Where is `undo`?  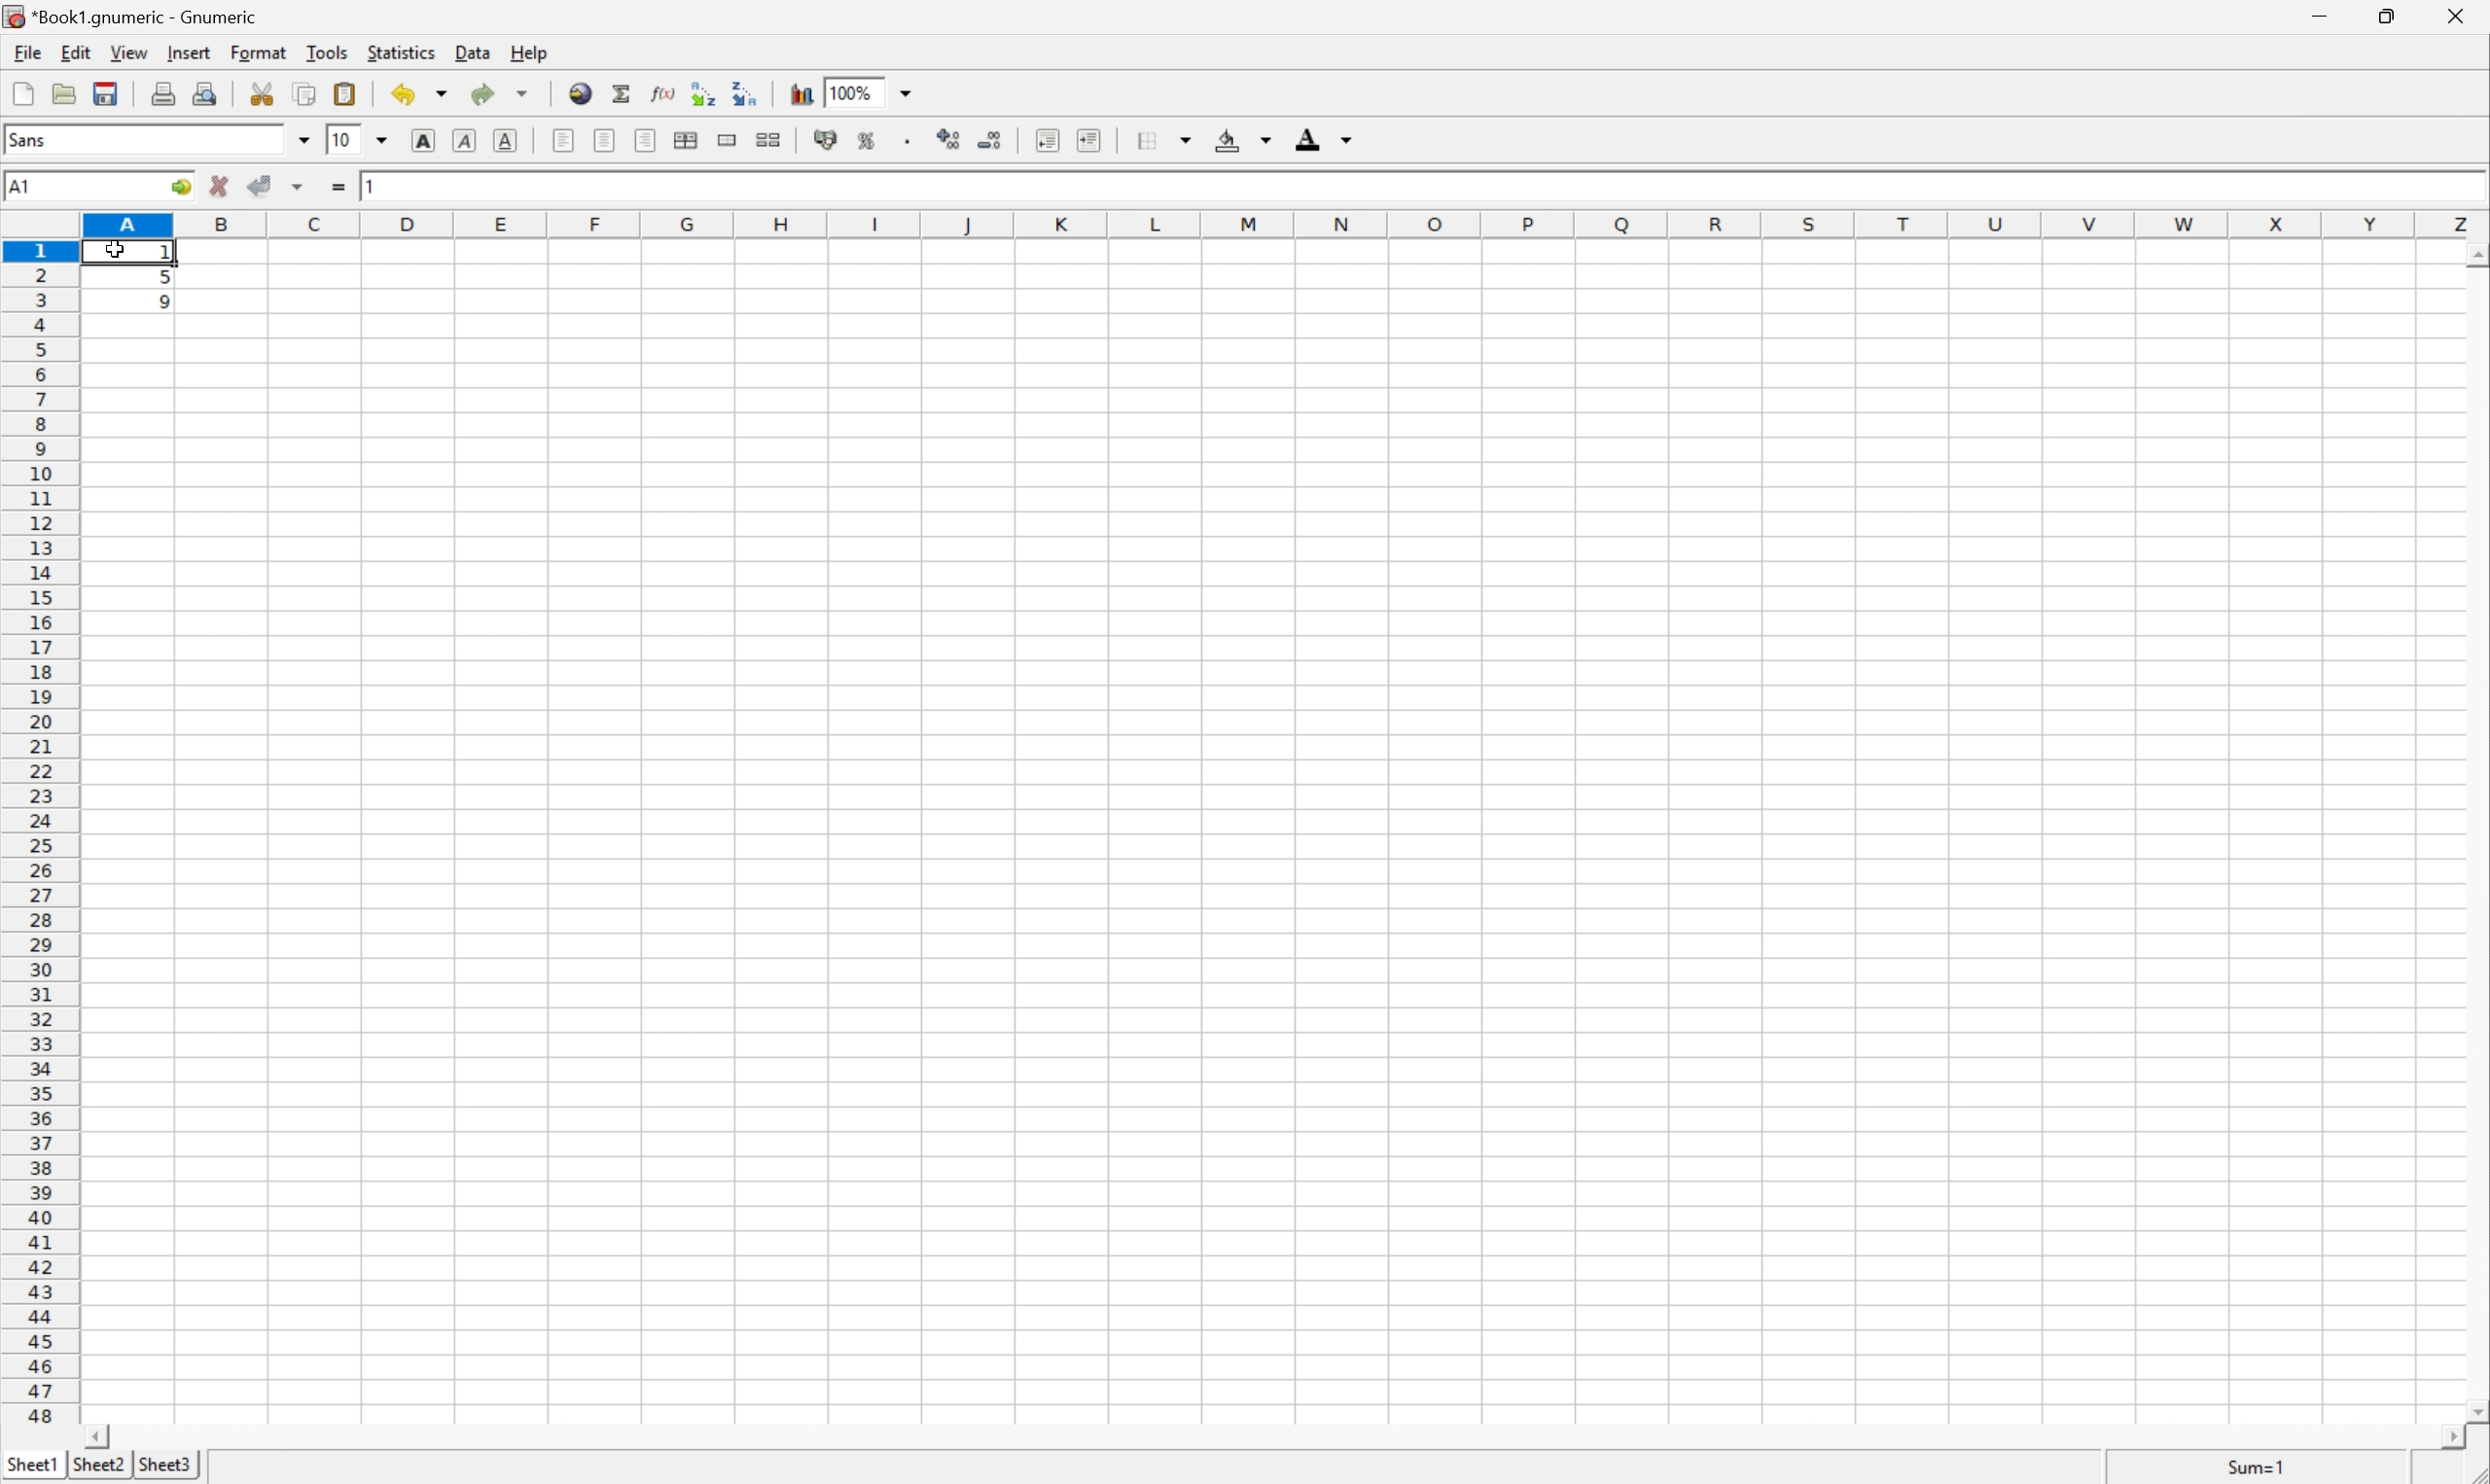 undo is located at coordinates (422, 98).